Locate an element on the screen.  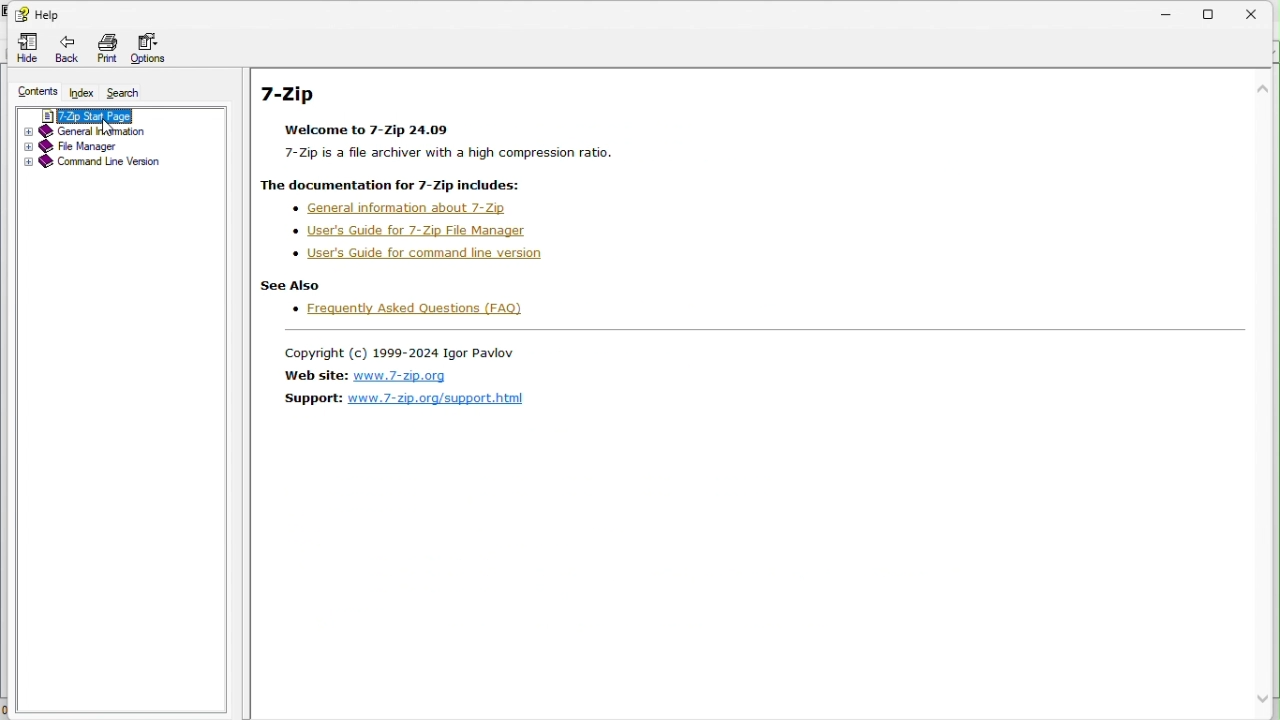
Frequently asked questions is located at coordinates (410, 310).